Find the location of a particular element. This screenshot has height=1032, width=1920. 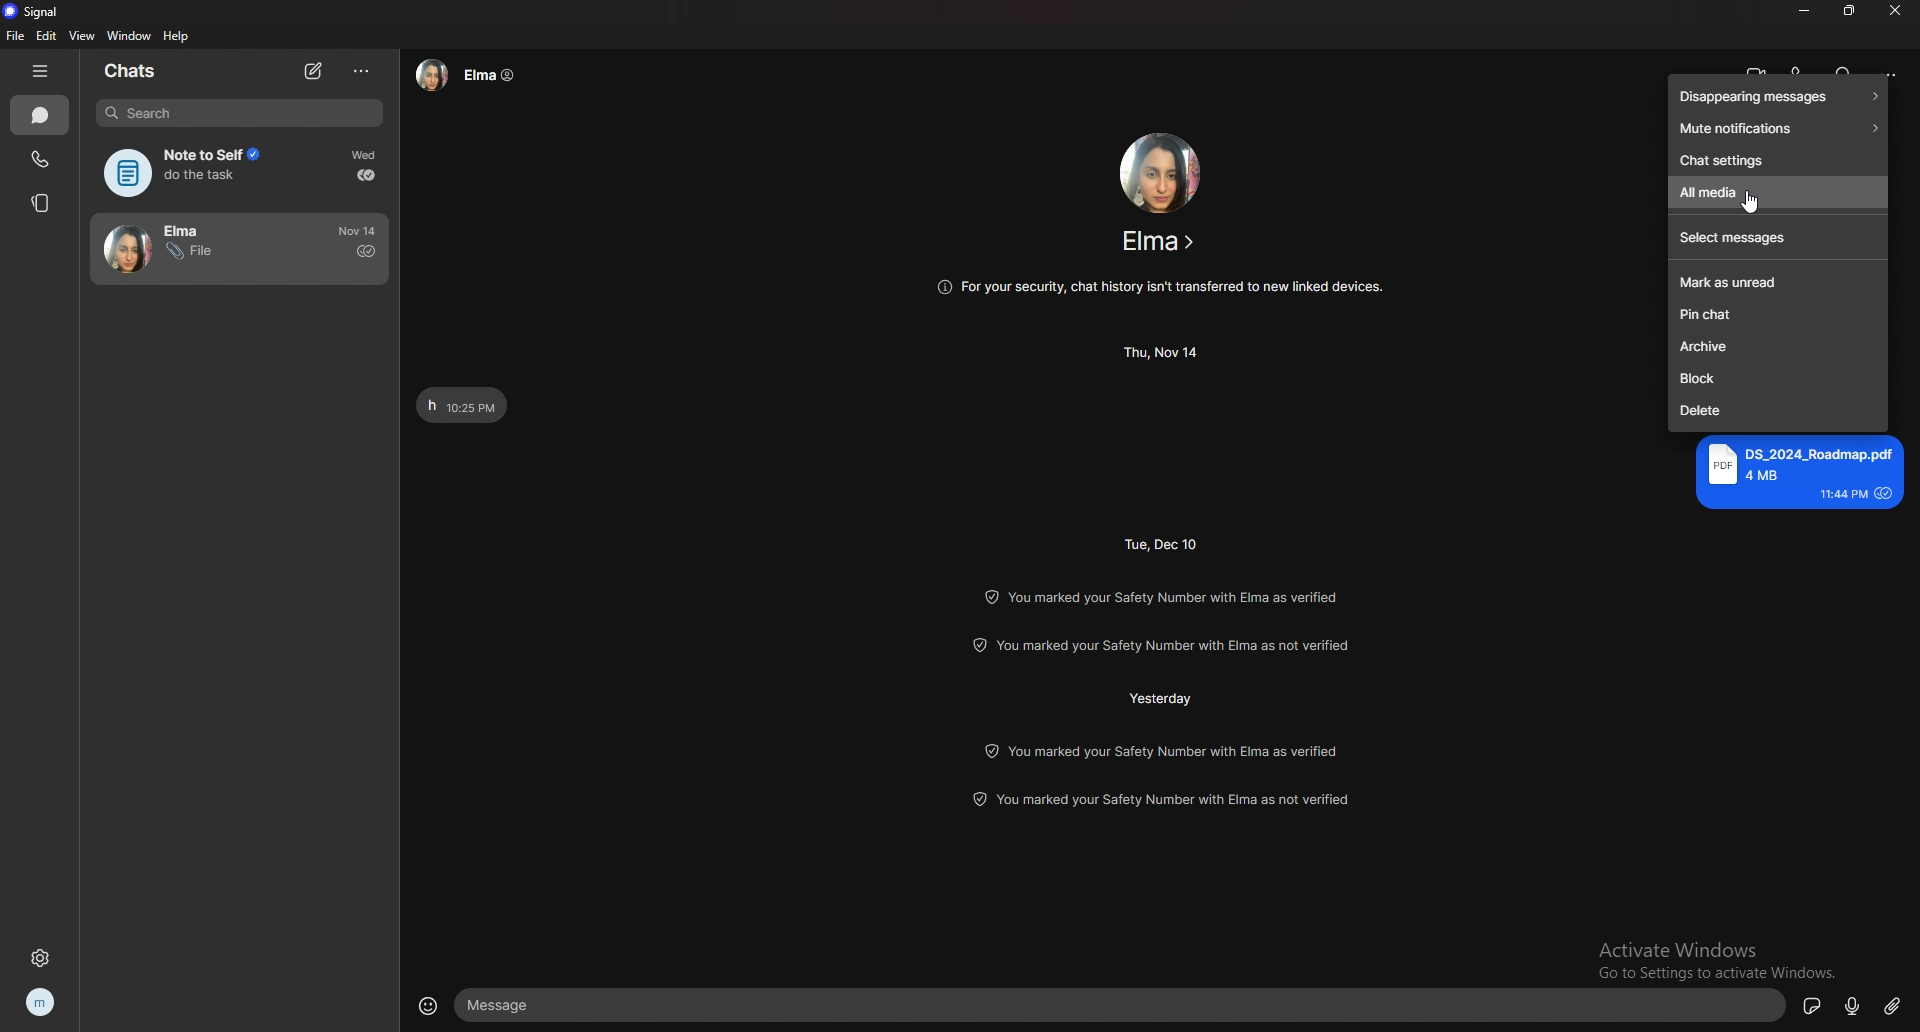

emojis is located at coordinates (429, 1004).